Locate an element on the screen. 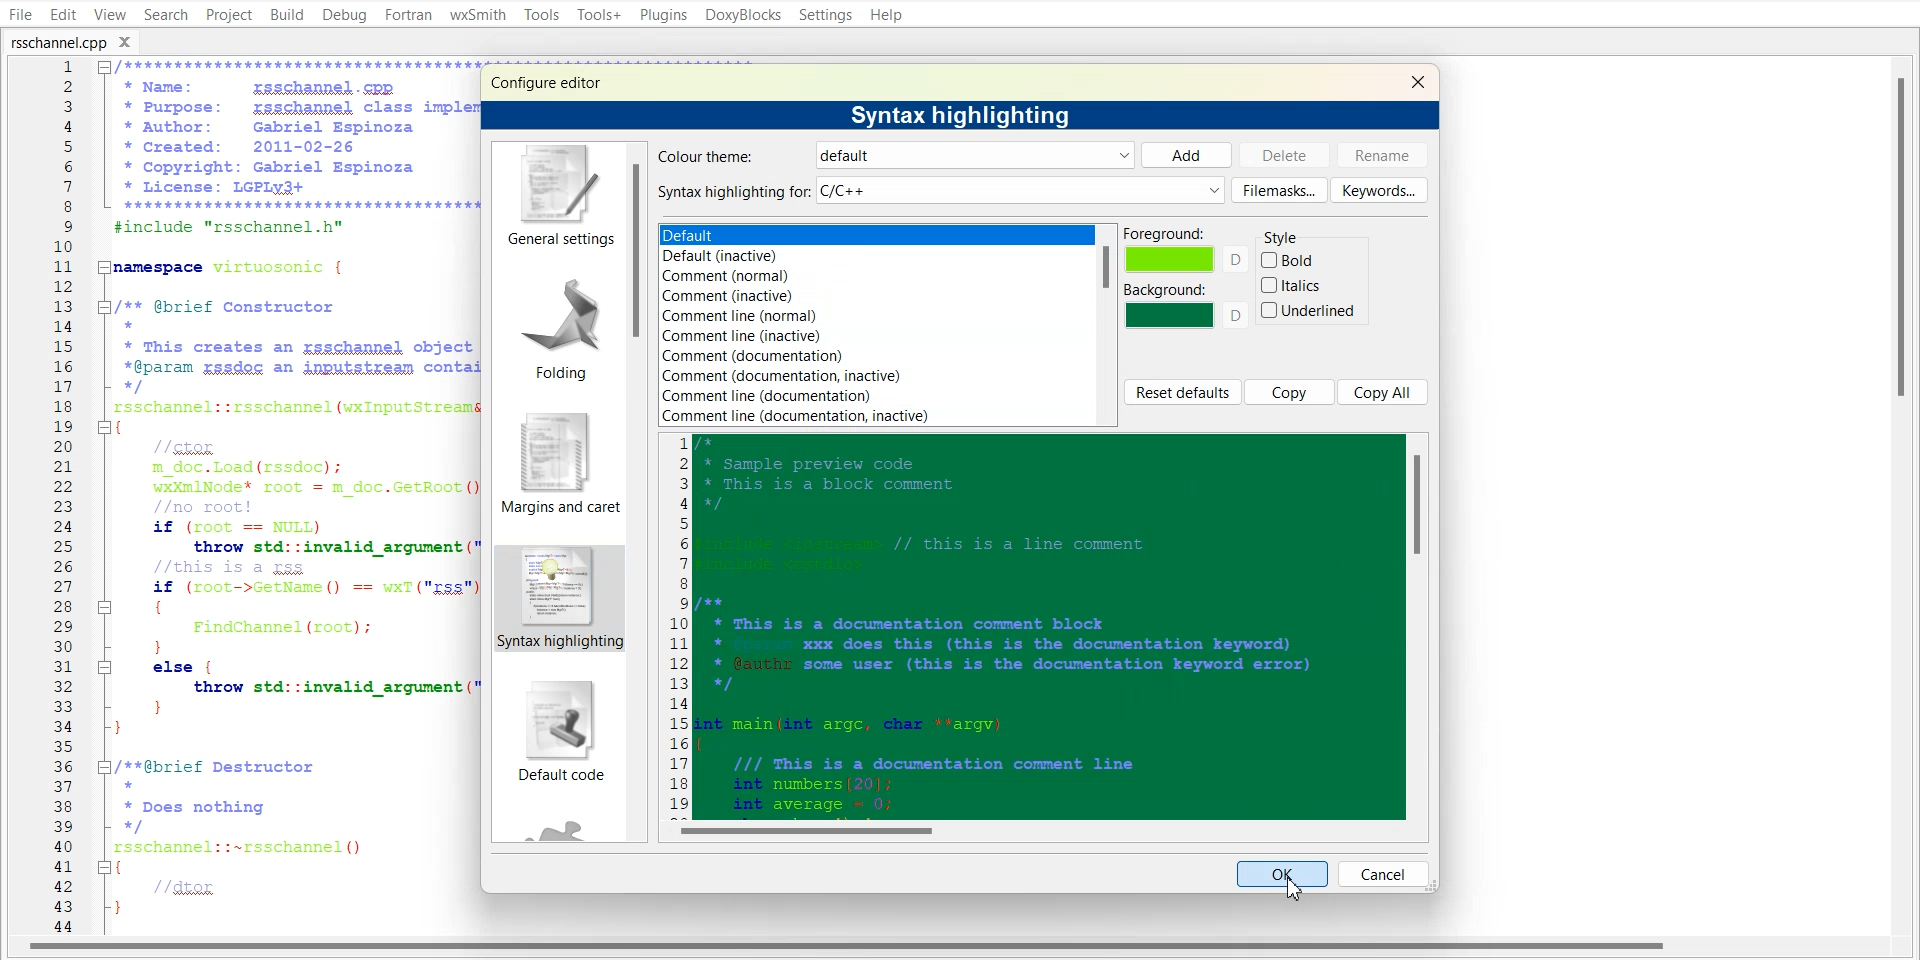 Image resolution: width=1920 pixels, height=960 pixels. sample preview code
This is a block comment
/
clude <iostream> // this is a line comment
clude <cstdio>
.
* This is a documentation comment block
* @param xxx does this (this is the documentation keyword)
* @authr some user (this is the documentation keyword error)
/
main(int argc, char **argv)
/// This is a documentation comment line
int numbers[20];
int average = 0: is located at coordinates (1049, 627).